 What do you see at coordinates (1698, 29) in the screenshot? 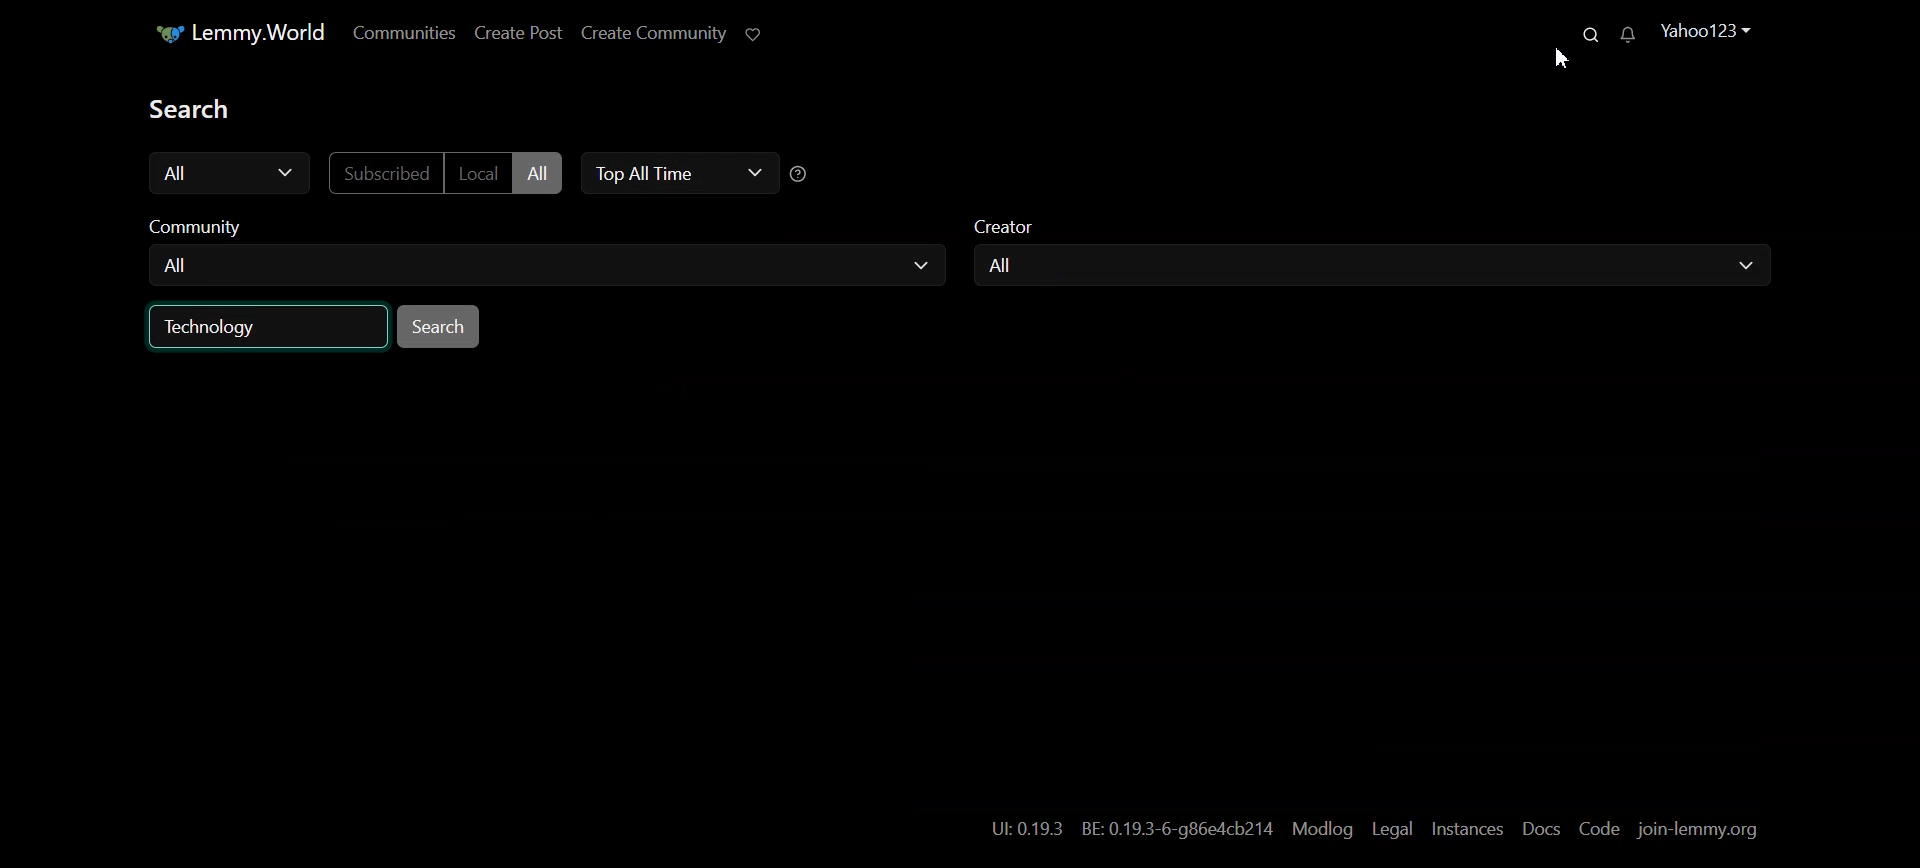
I see `Profile` at bounding box center [1698, 29].